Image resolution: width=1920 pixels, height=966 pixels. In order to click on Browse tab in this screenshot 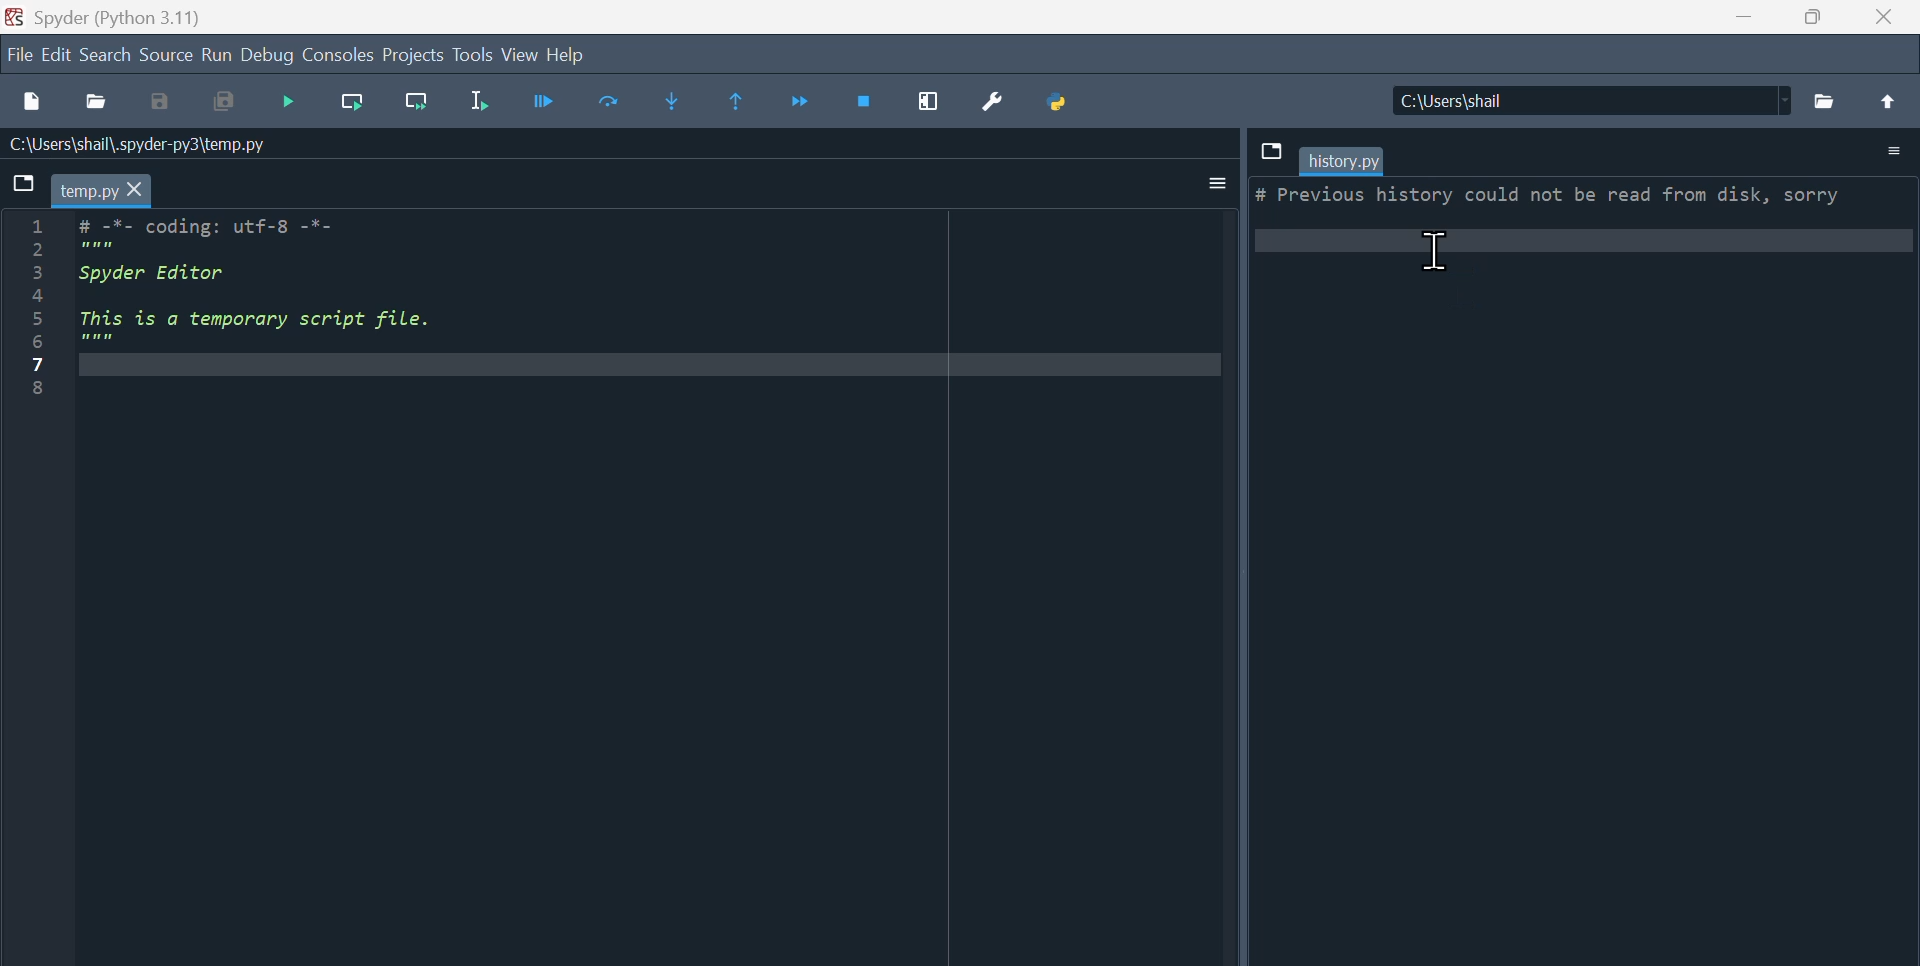, I will do `click(1270, 151)`.